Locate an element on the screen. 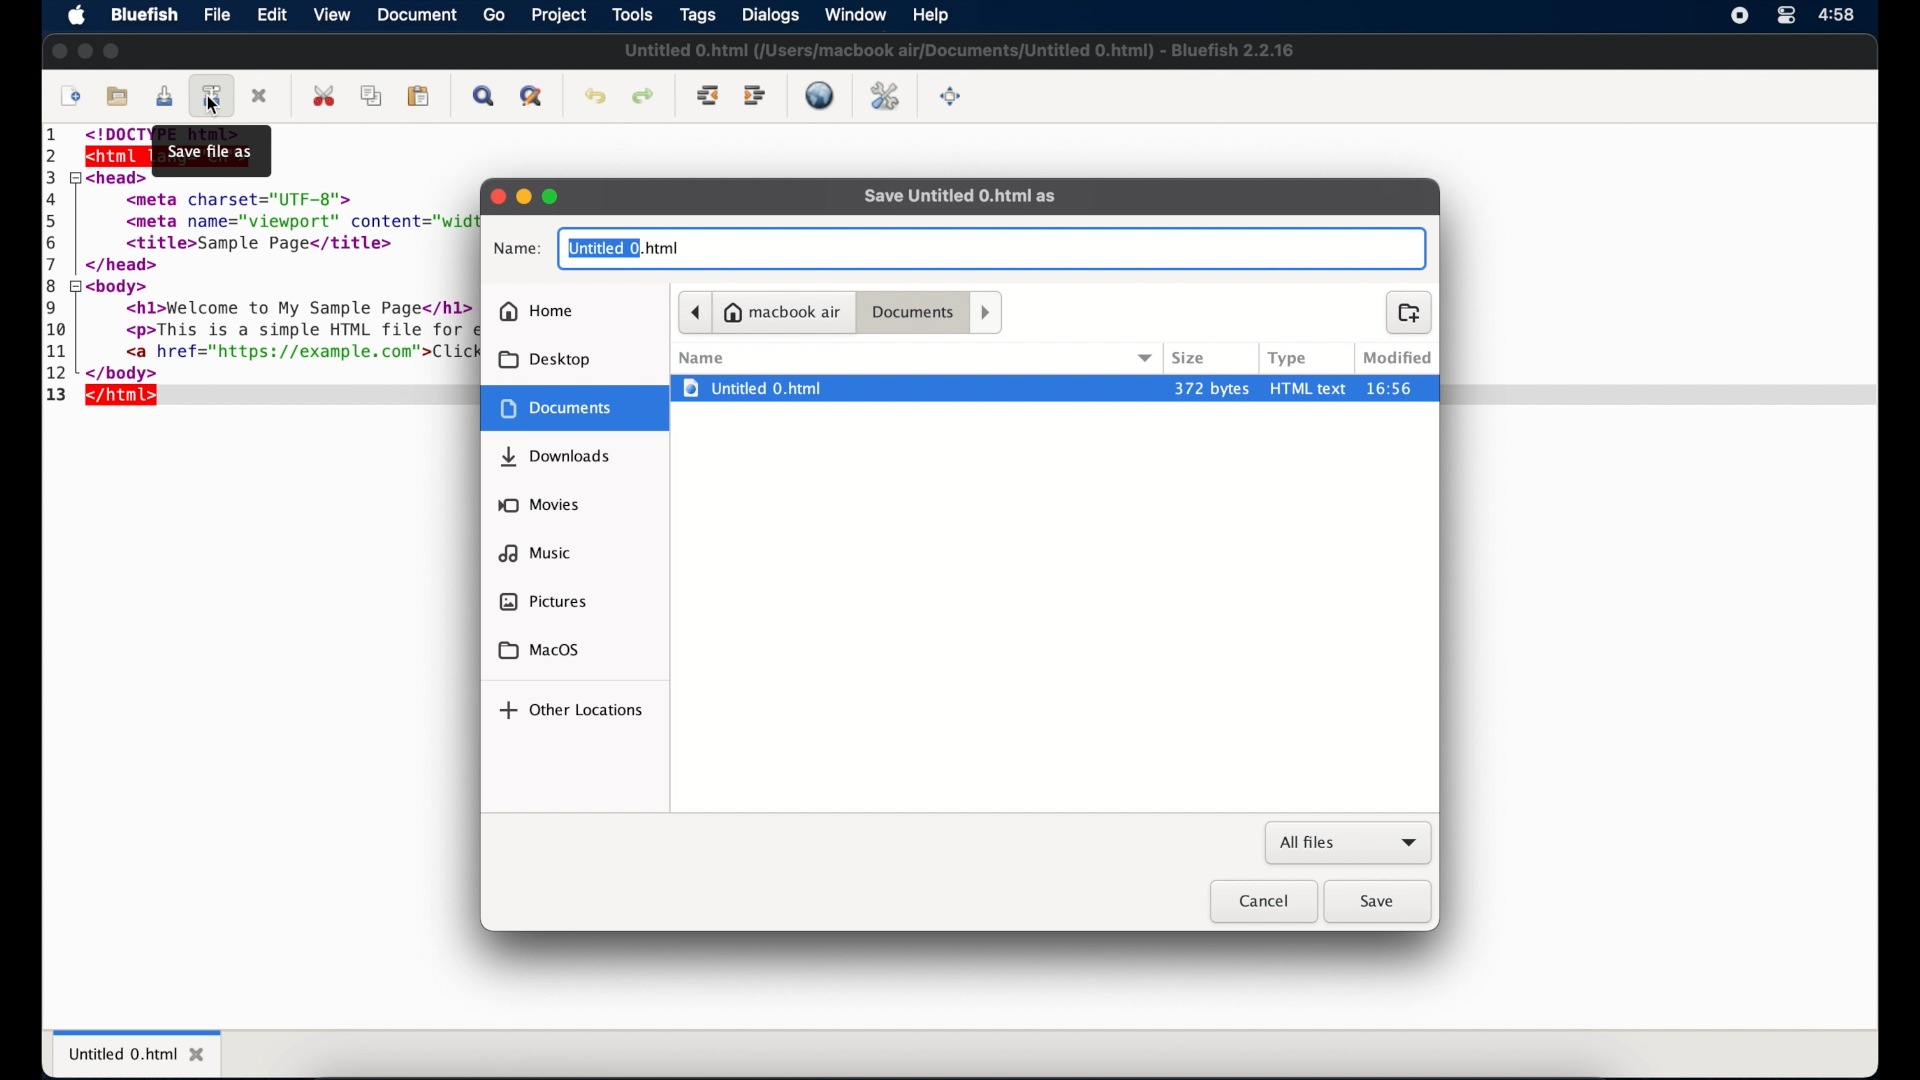  new folder is located at coordinates (1409, 313).